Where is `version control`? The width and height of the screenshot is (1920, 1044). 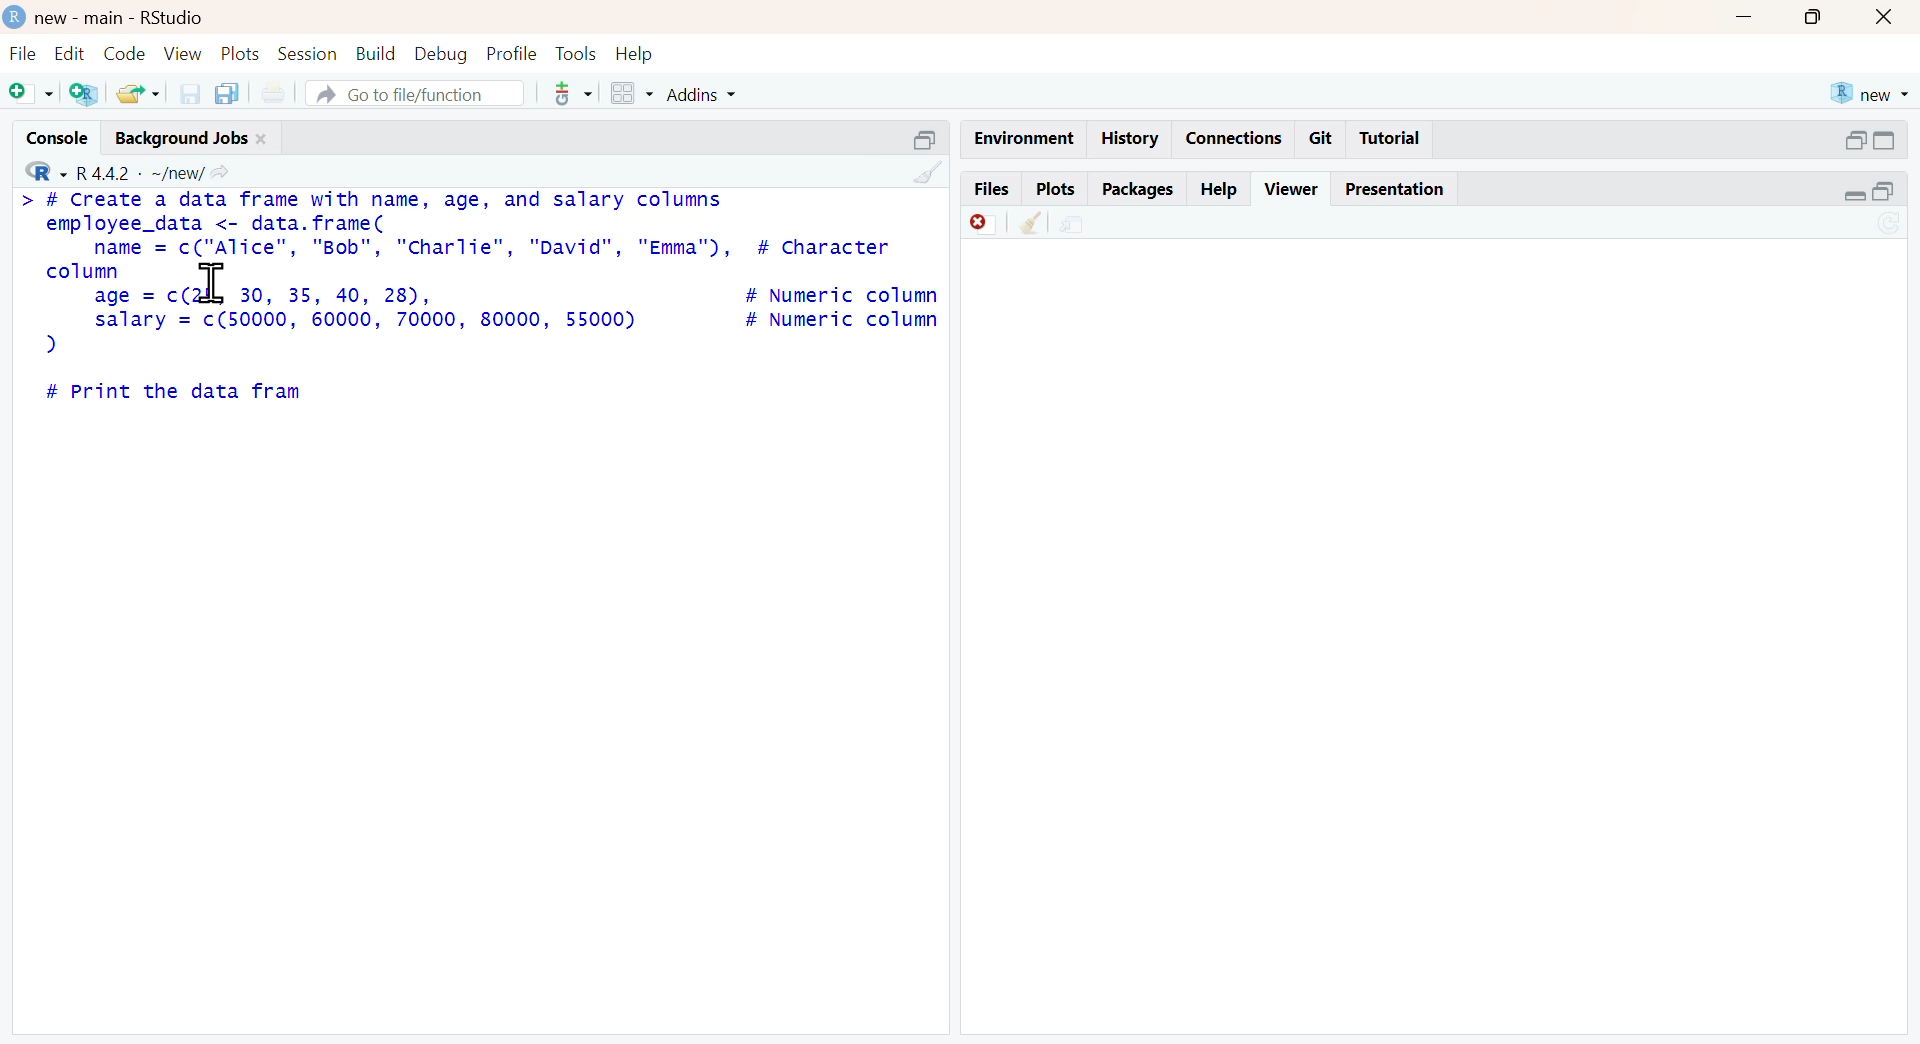 version control is located at coordinates (561, 94).